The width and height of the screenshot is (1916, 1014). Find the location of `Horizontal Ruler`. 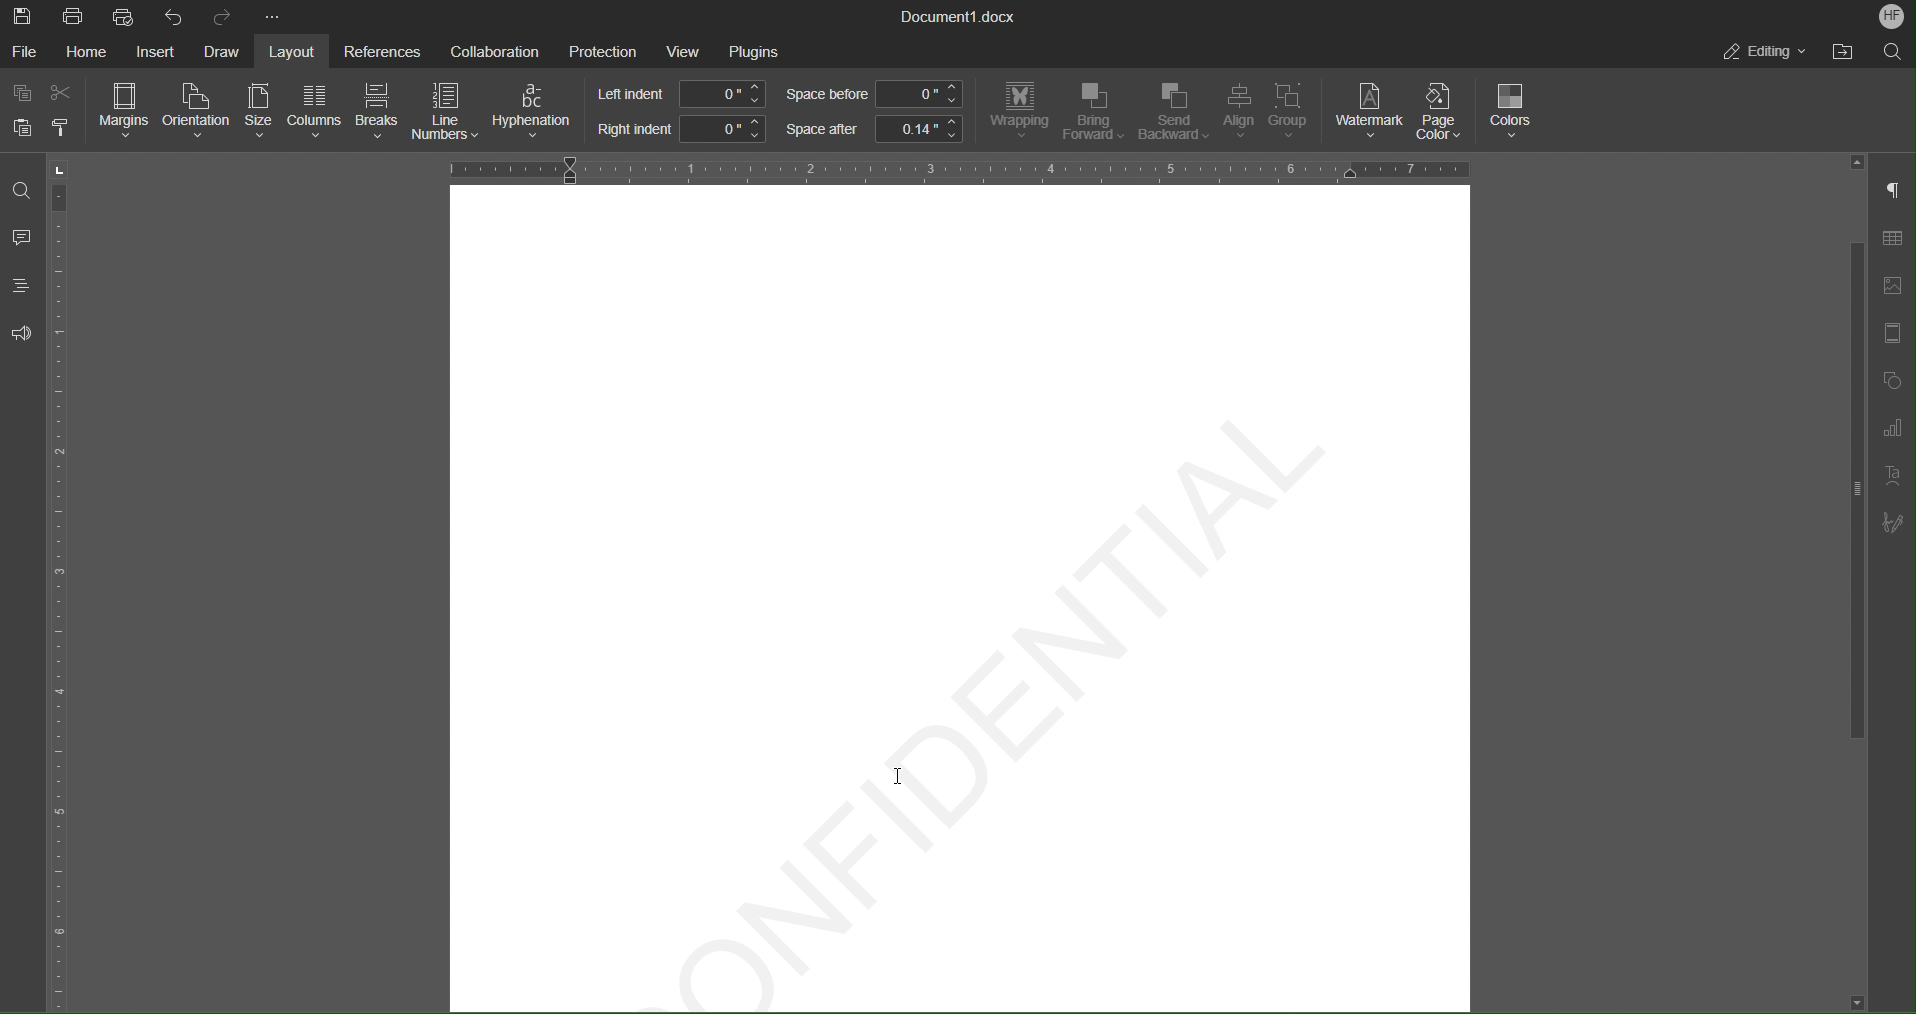

Horizontal Ruler is located at coordinates (951, 167).